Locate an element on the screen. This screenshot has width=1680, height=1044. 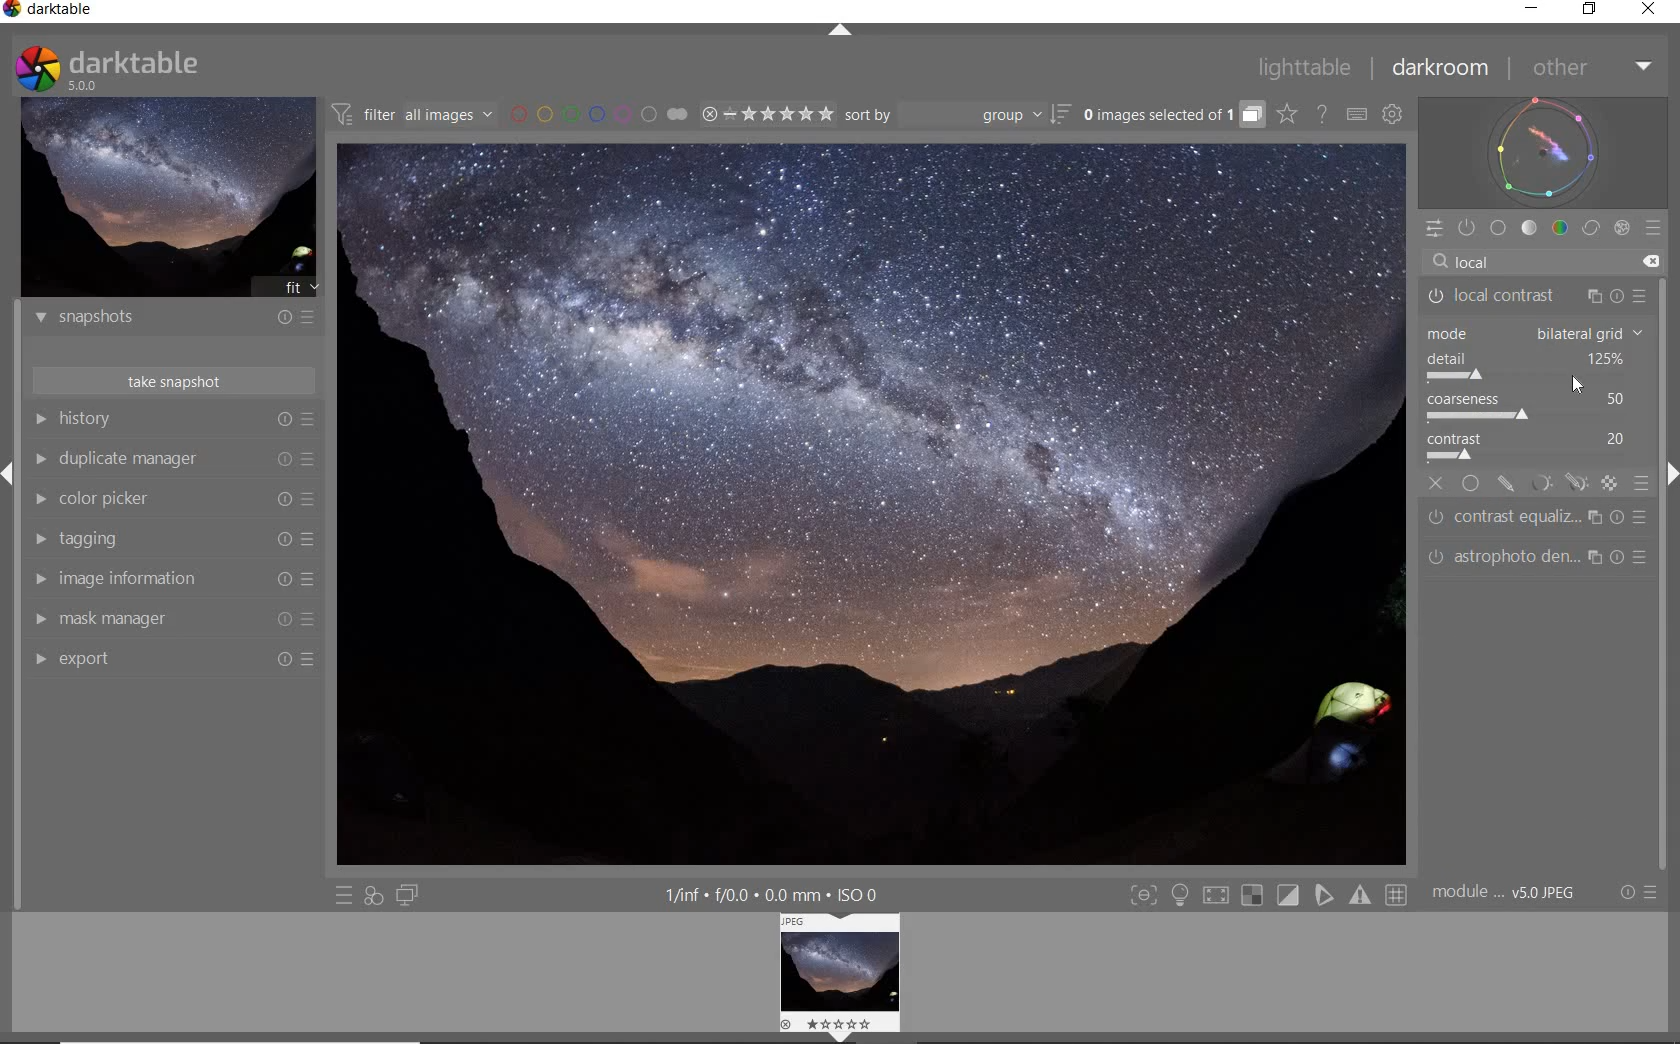
PRESETS is located at coordinates (1654, 231).